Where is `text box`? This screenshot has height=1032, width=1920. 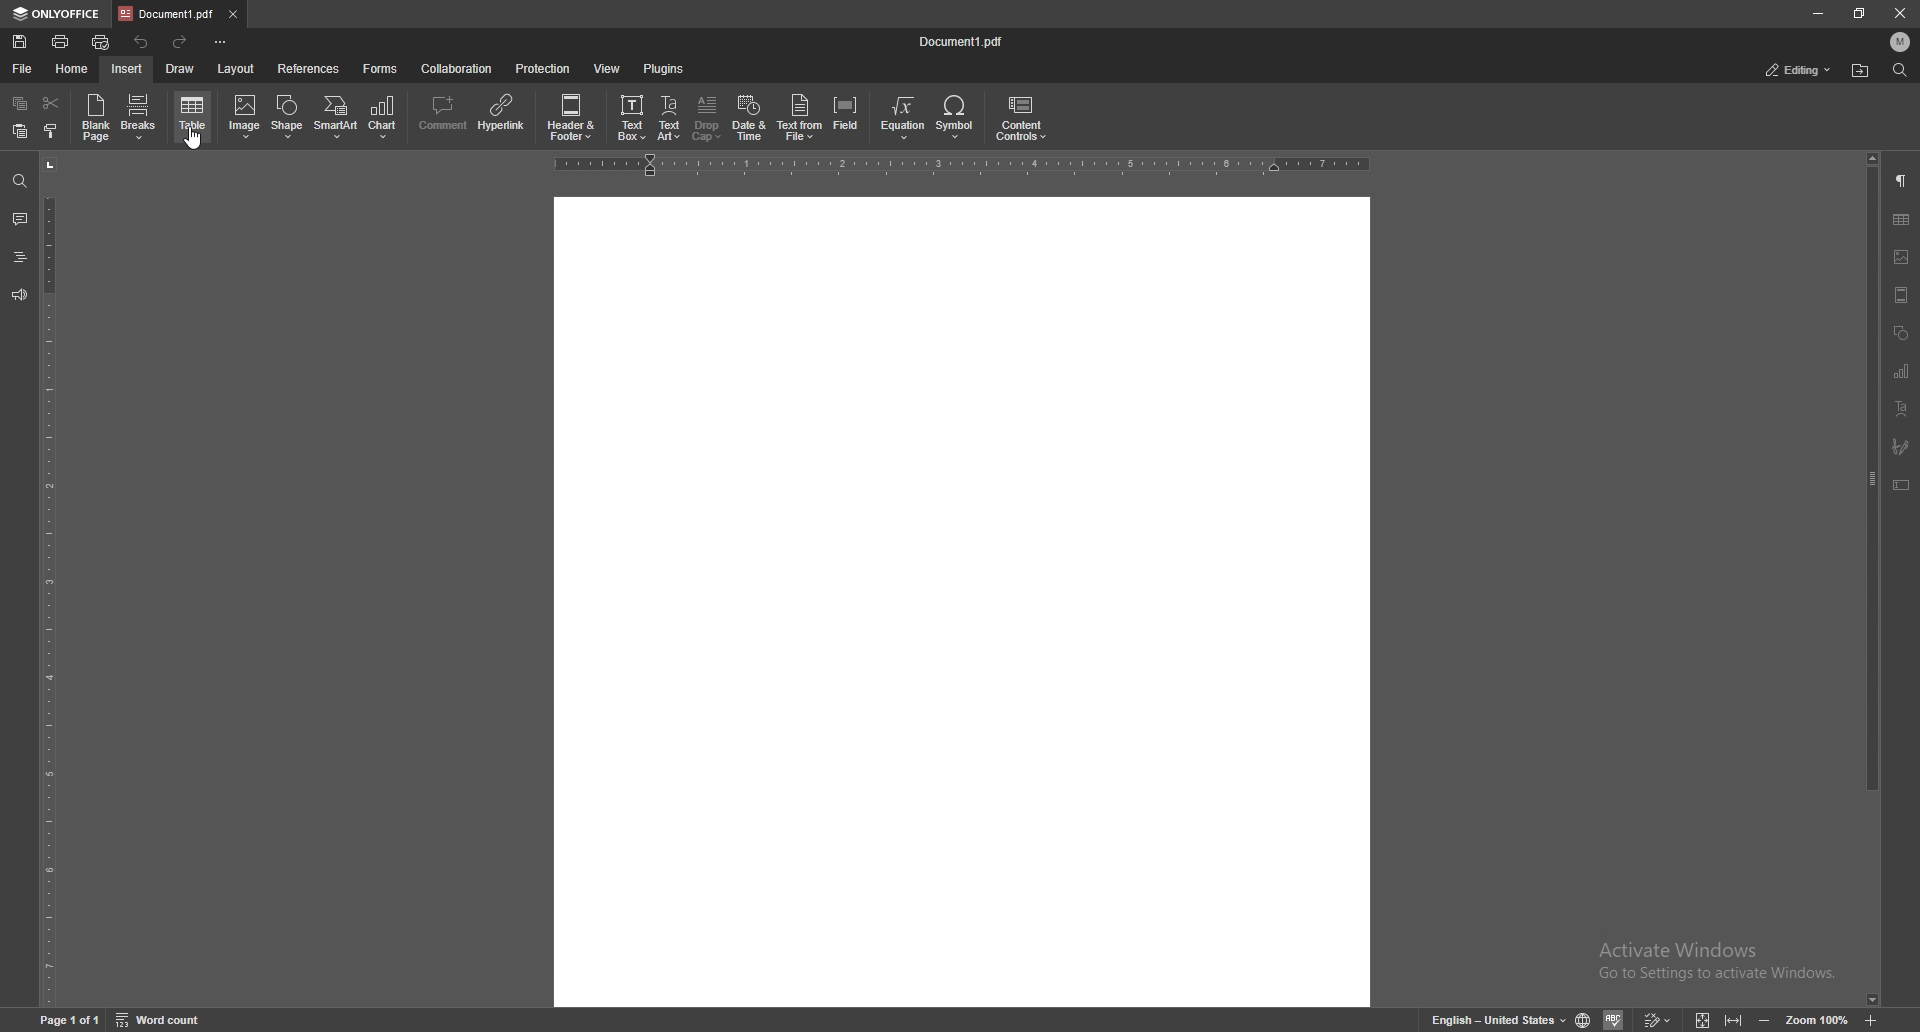
text box is located at coordinates (630, 119).